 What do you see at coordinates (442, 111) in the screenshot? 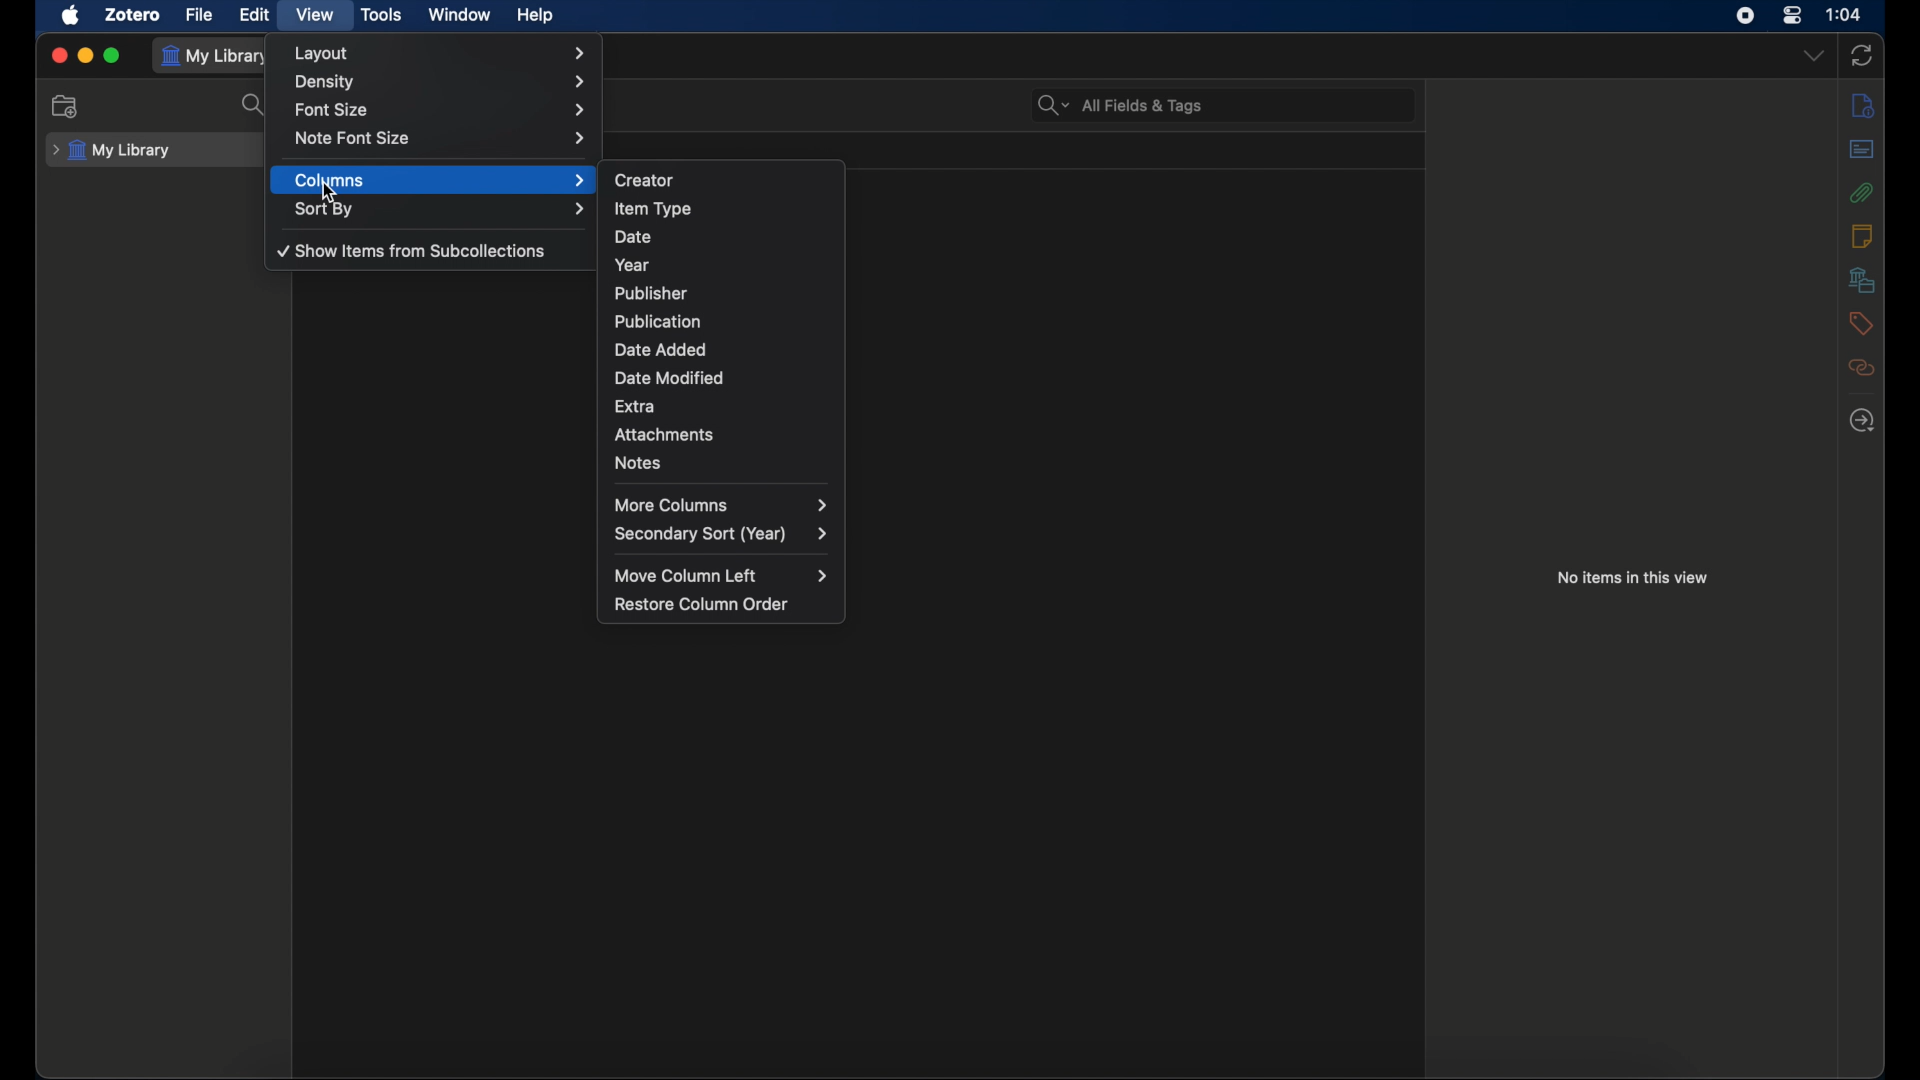
I see `font size` at bounding box center [442, 111].